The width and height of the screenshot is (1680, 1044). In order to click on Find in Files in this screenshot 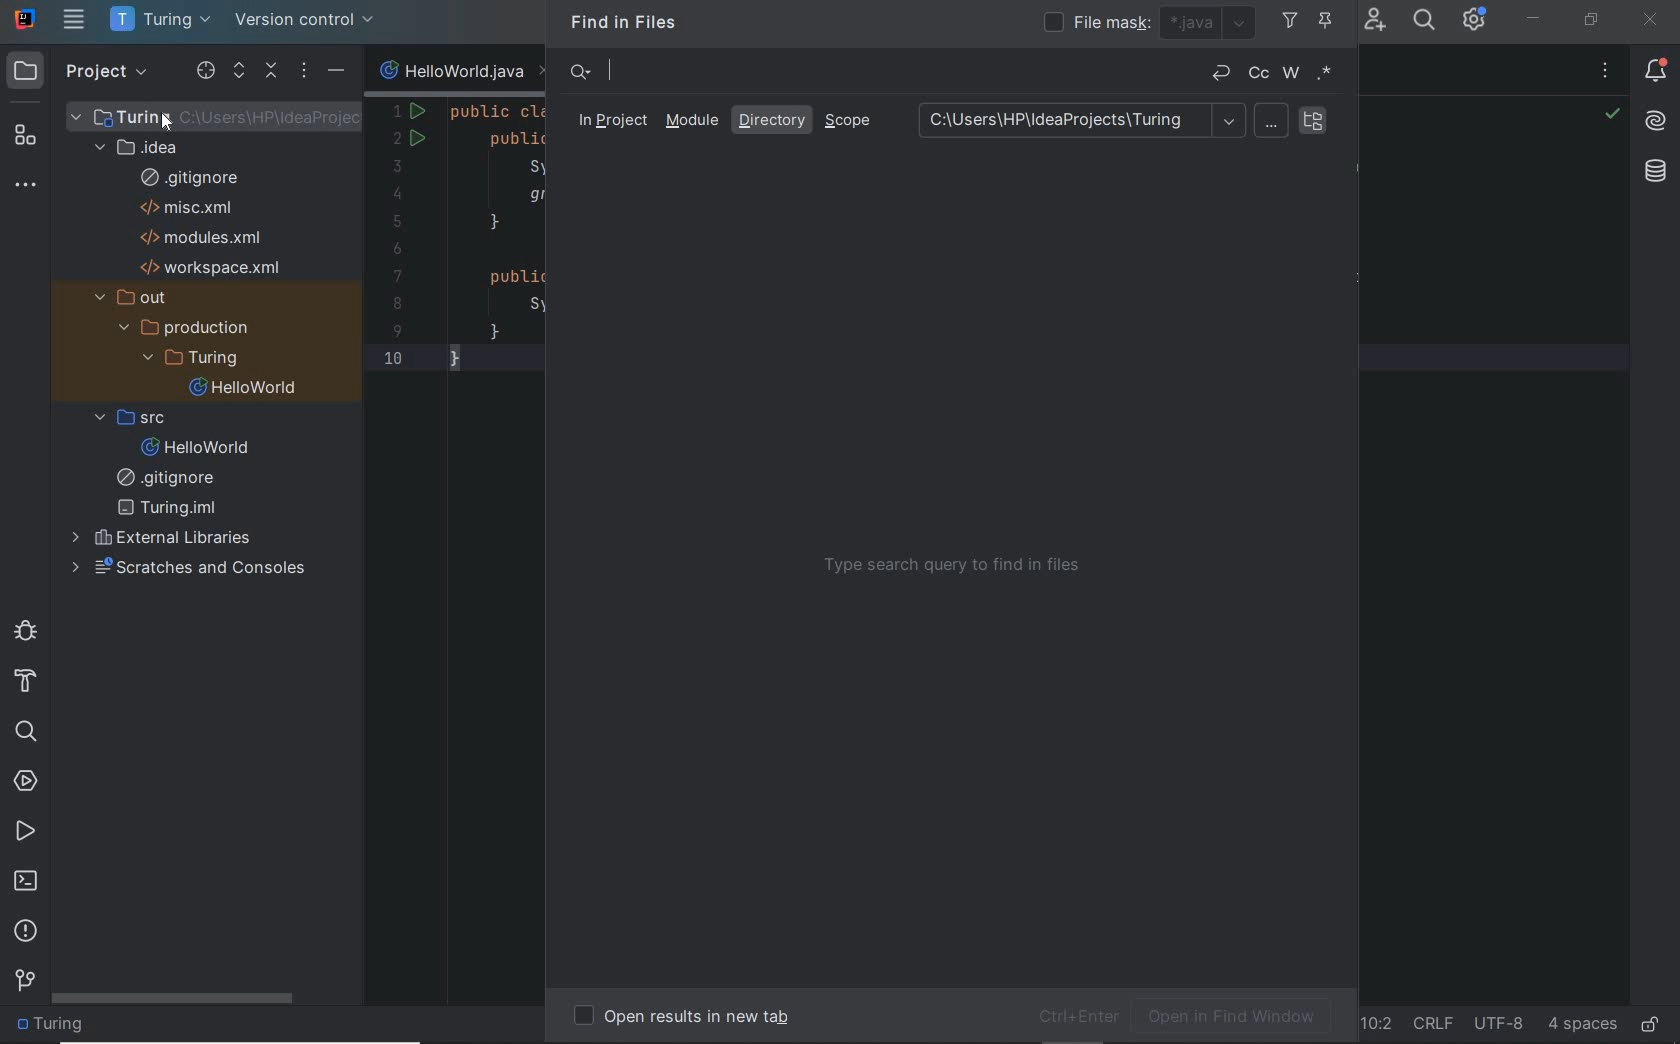, I will do `click(627, 22)`.